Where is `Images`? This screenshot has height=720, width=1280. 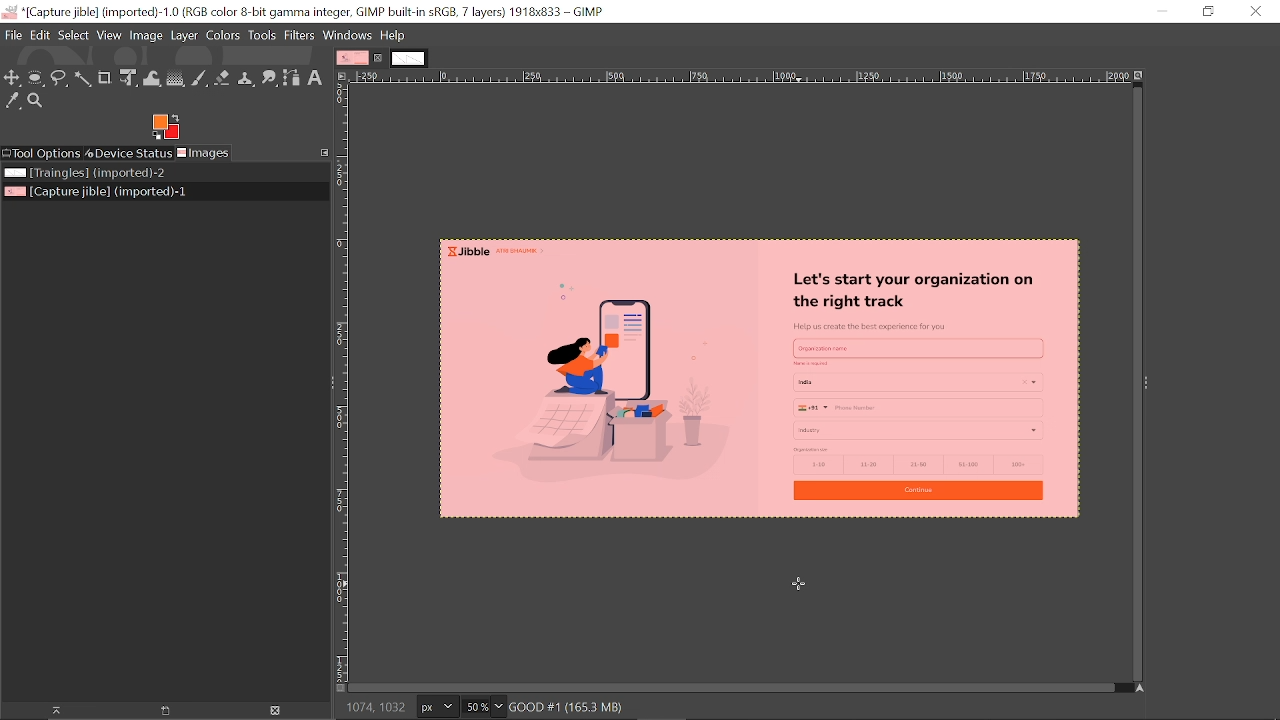
Images is located at coordinates (204, 153).